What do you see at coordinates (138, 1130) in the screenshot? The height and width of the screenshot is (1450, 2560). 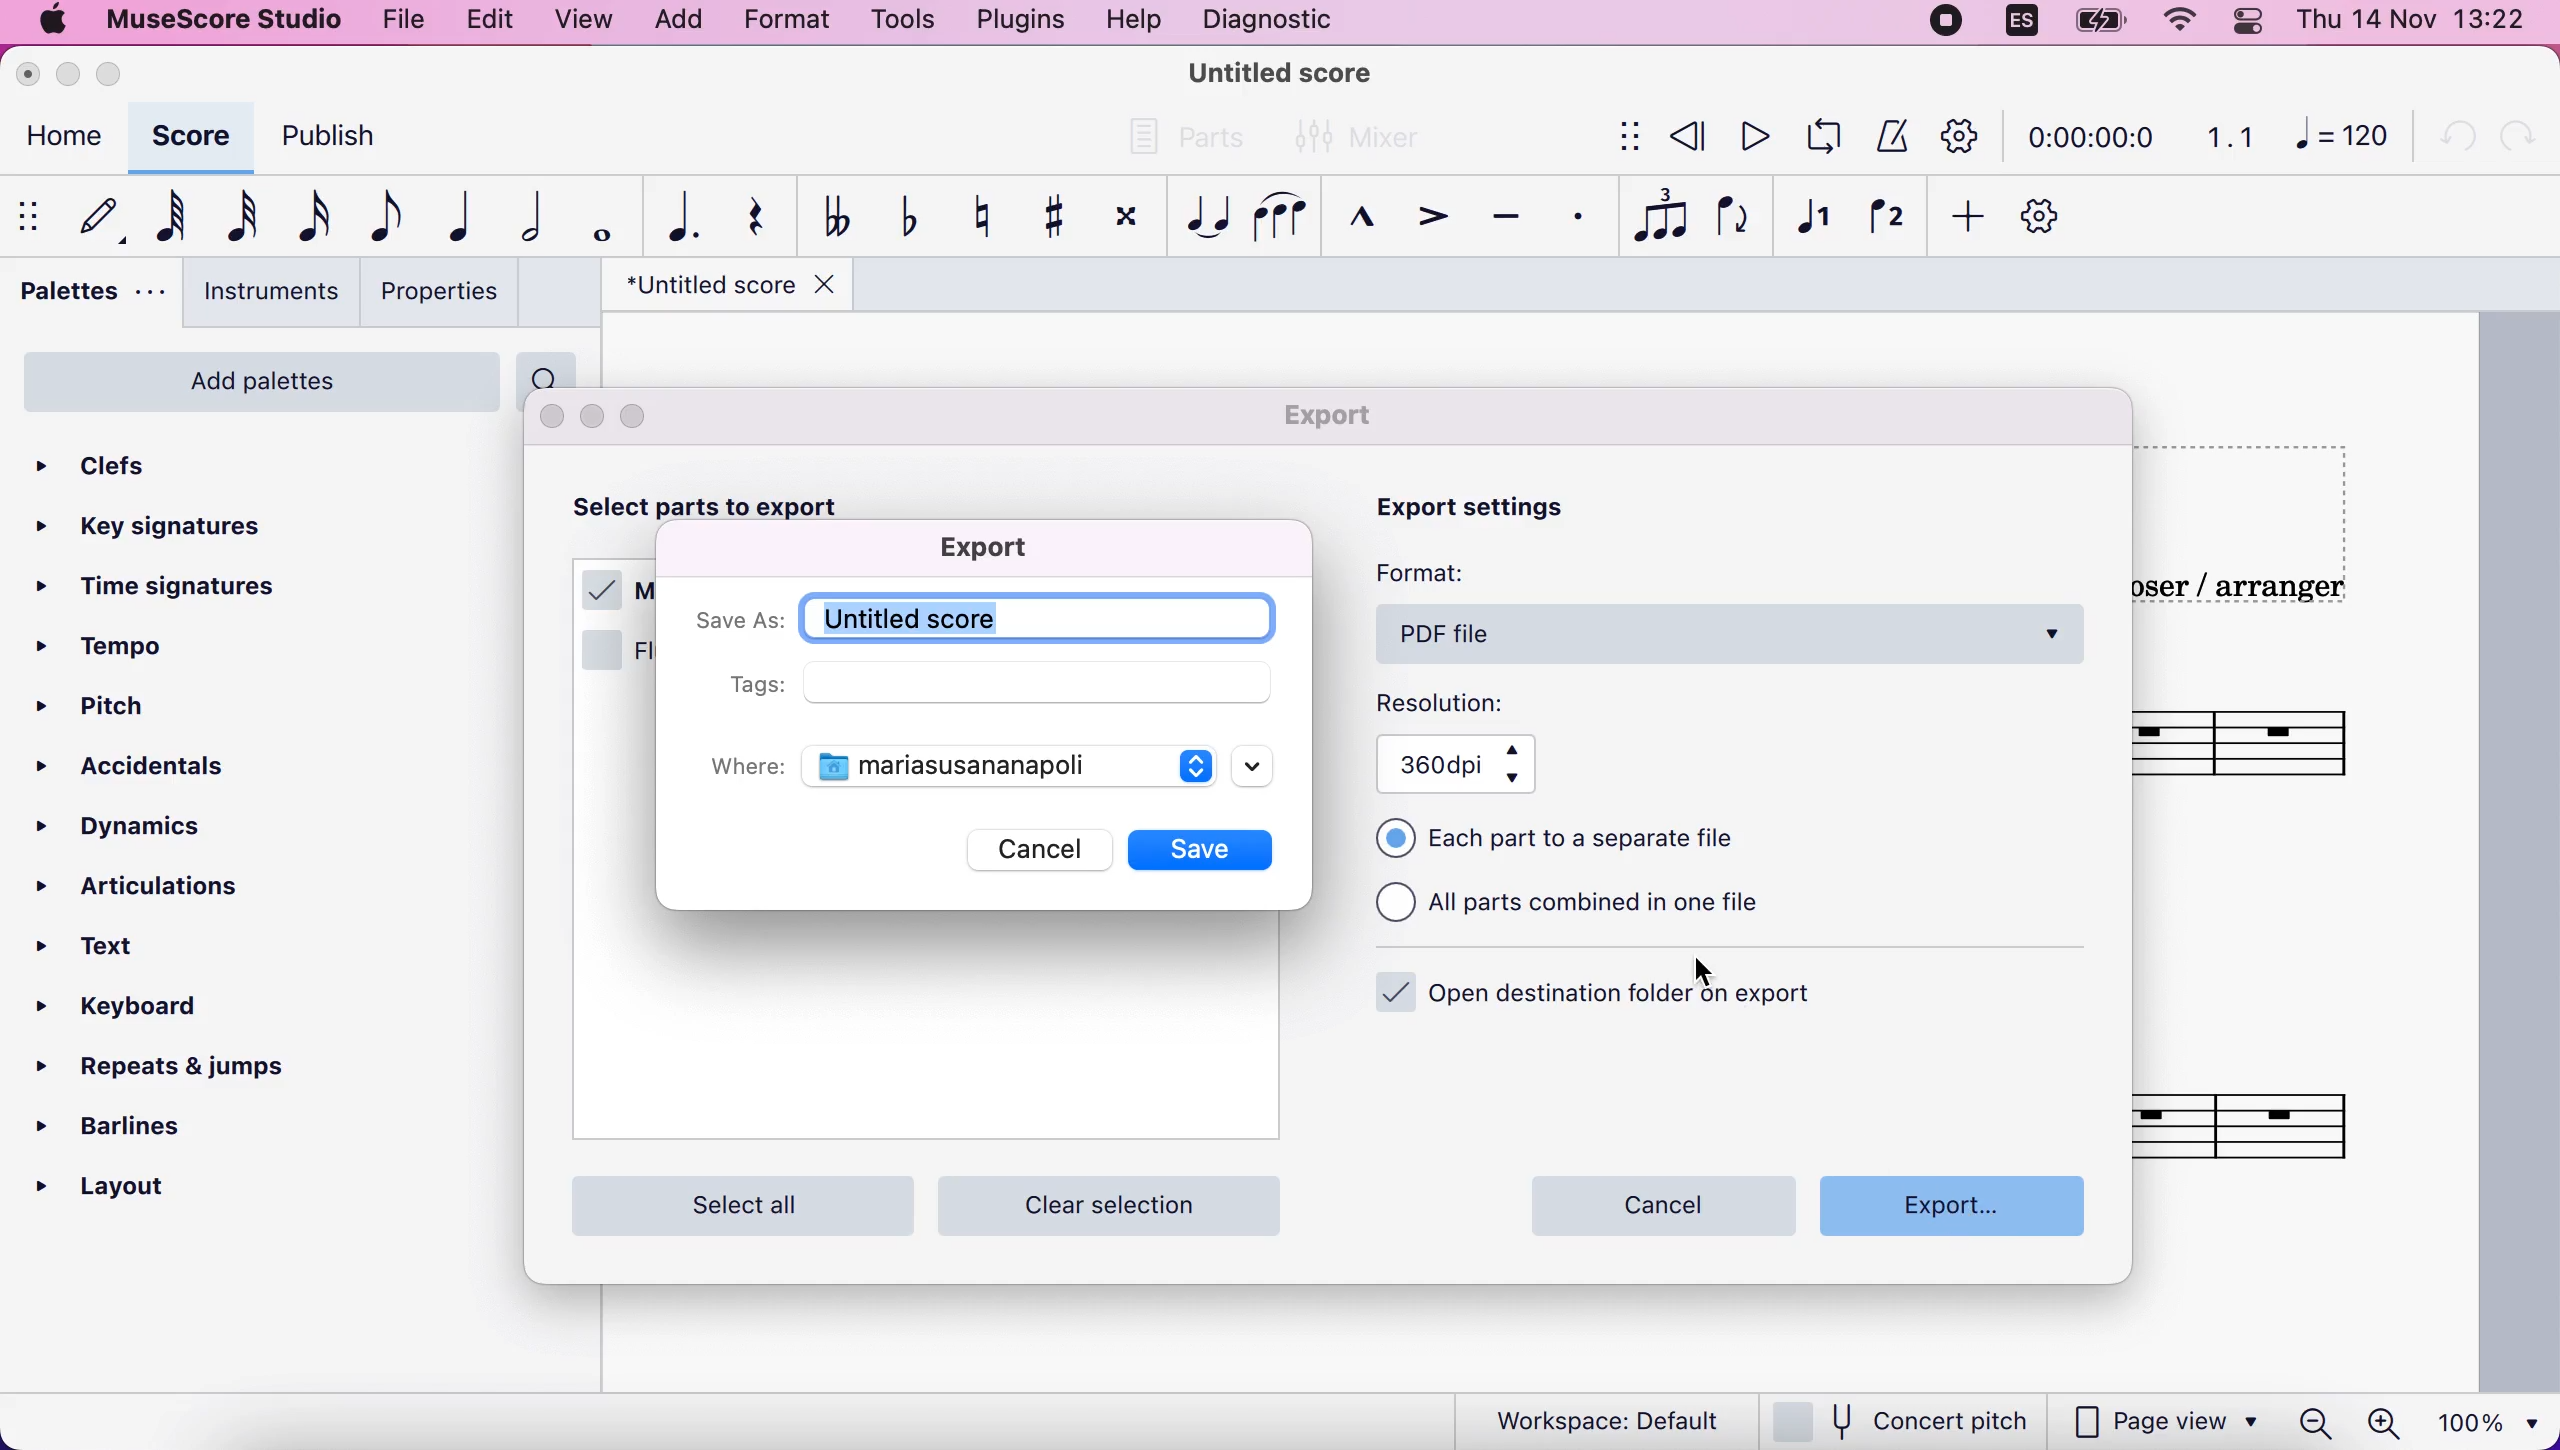 I see `barlines` at bounding box center [138, 1130].